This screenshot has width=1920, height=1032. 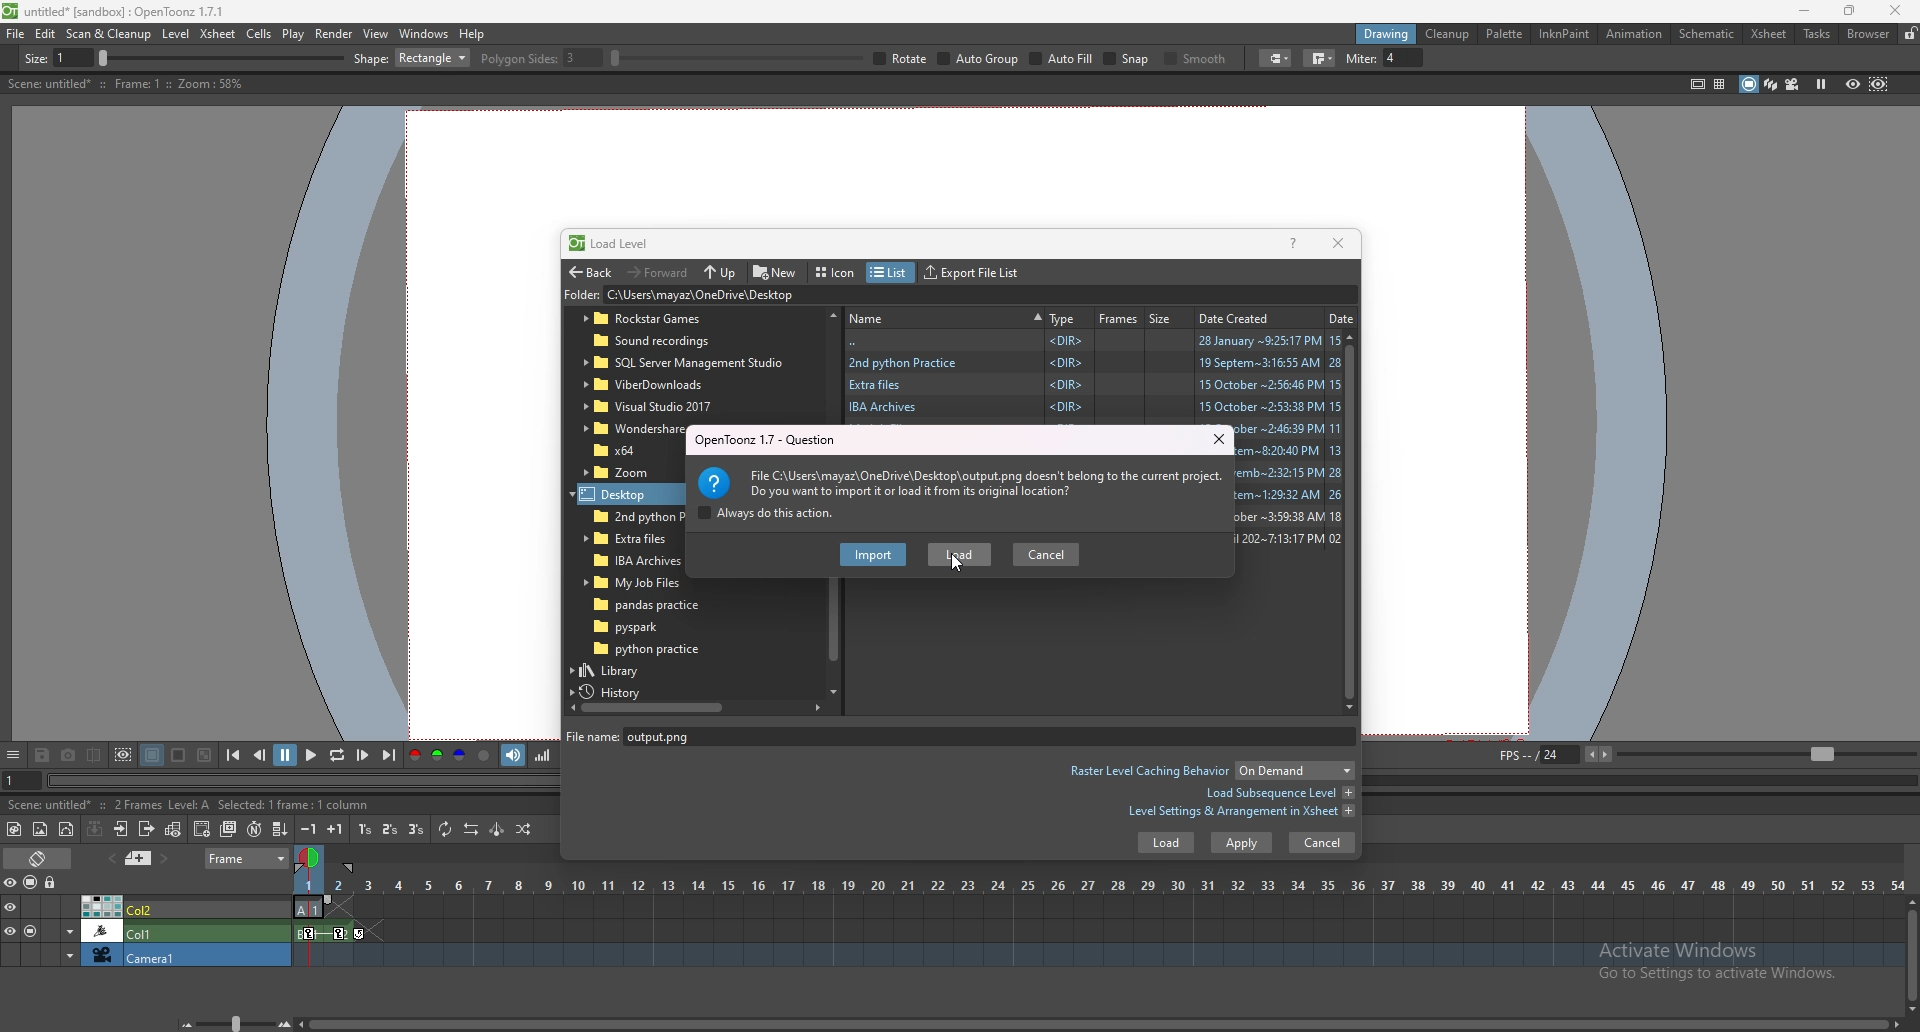 I want to click on miter, so click(x=1733, y=58).